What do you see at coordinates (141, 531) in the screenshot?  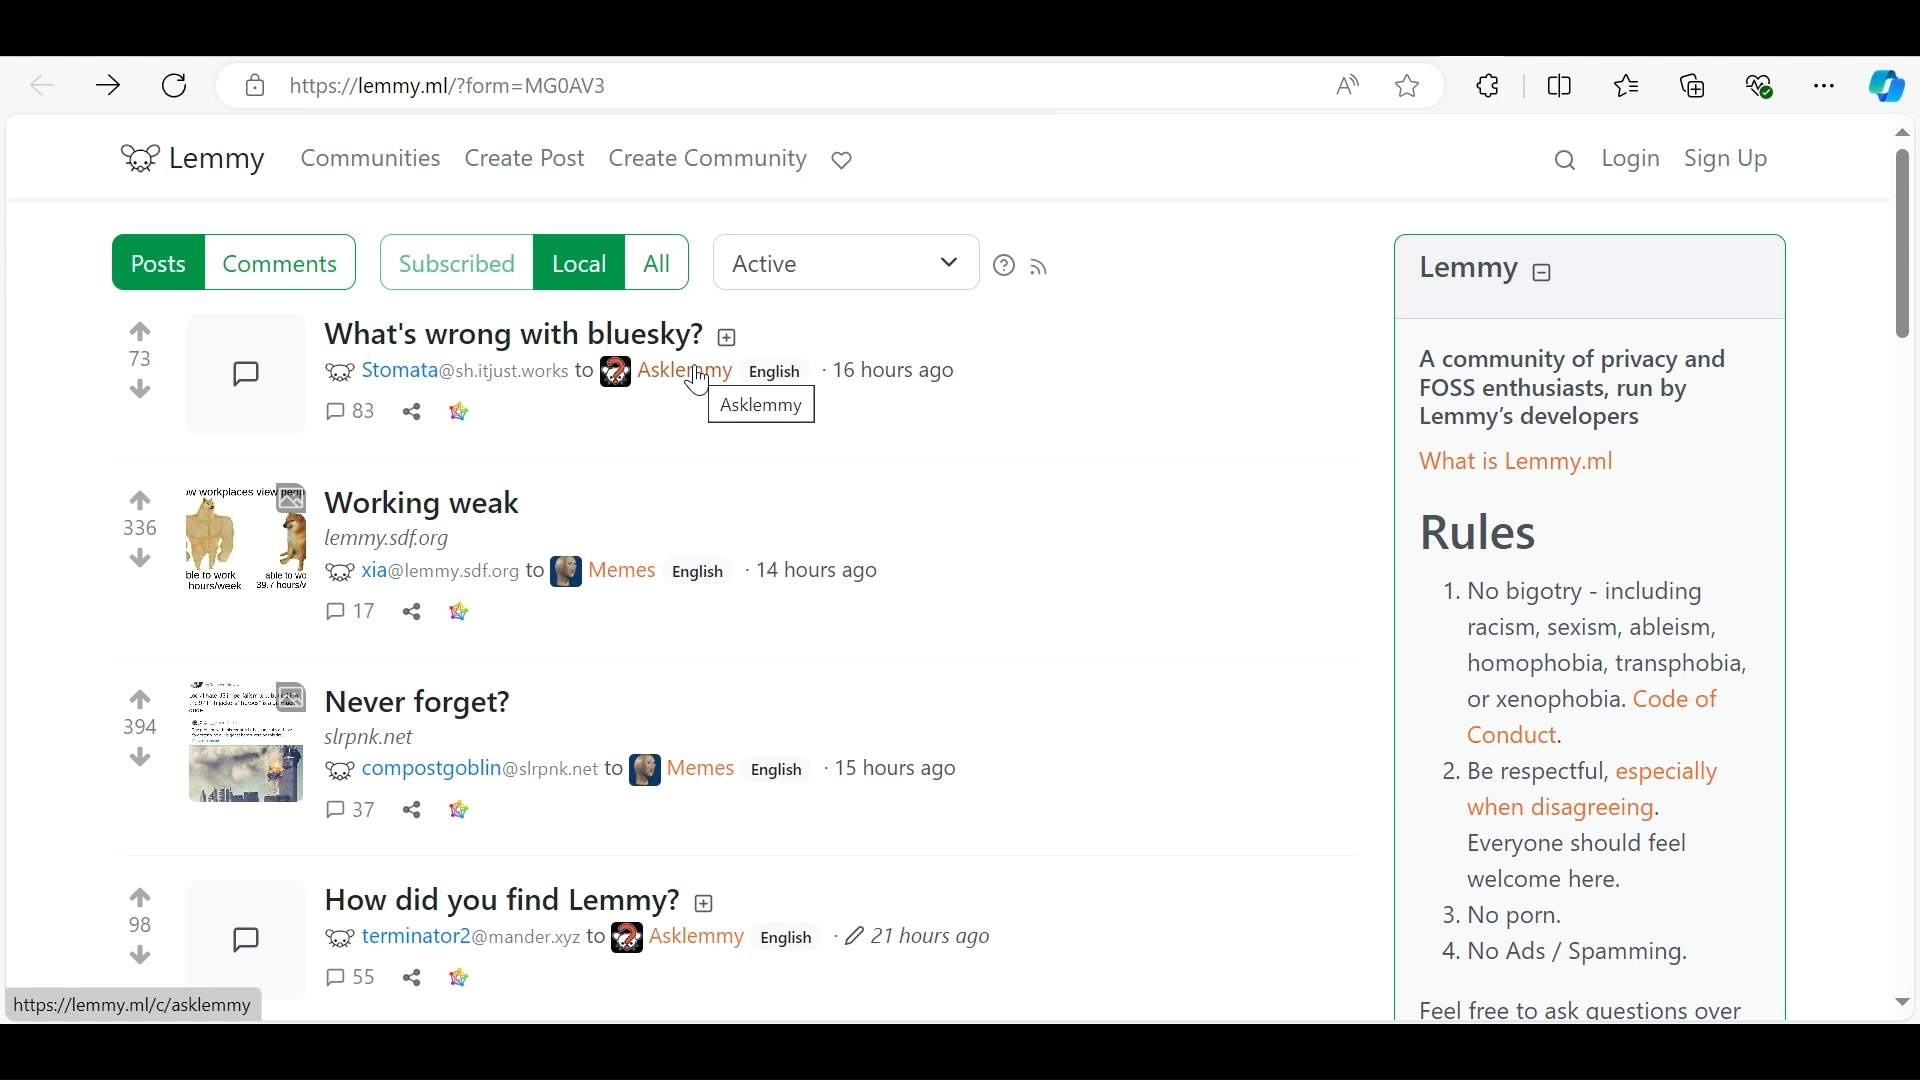 I see `Upvotes and Downvotes` at bounding box center [141, 531].